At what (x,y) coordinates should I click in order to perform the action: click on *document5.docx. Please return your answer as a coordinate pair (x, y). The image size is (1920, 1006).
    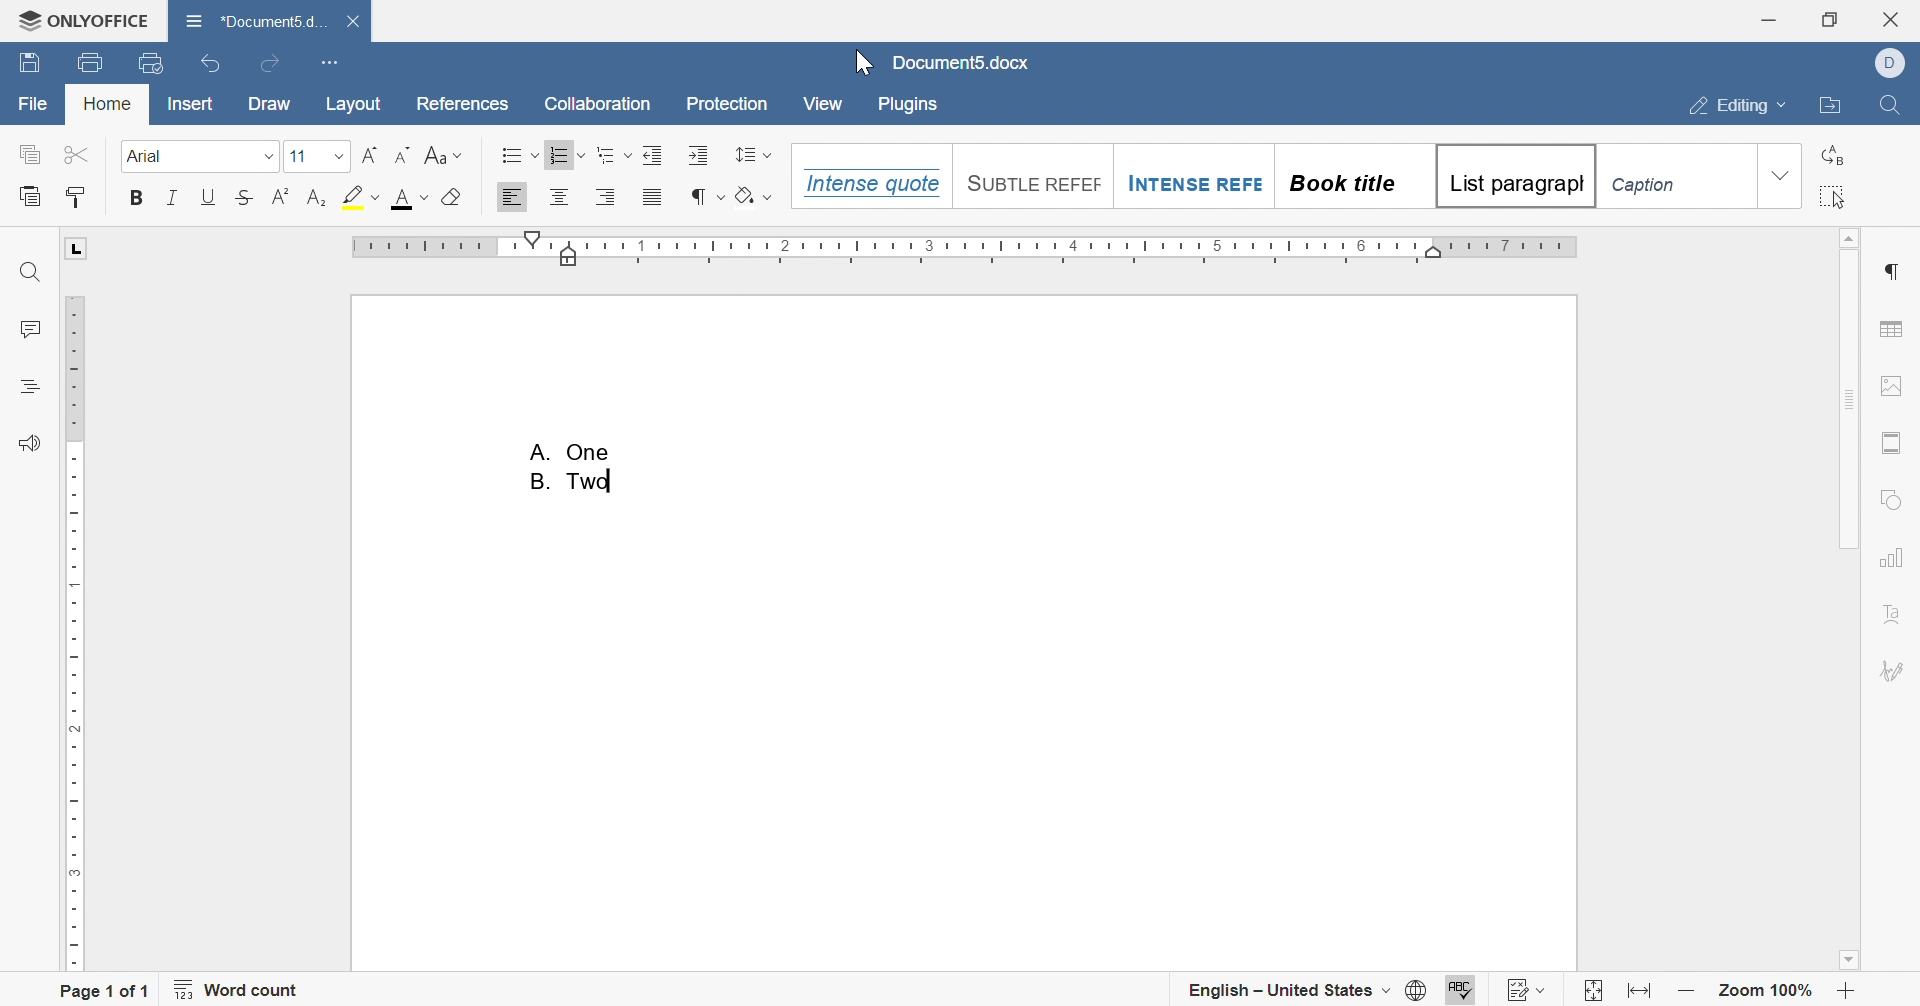
    Looking at the image, I should click on (256, 19).